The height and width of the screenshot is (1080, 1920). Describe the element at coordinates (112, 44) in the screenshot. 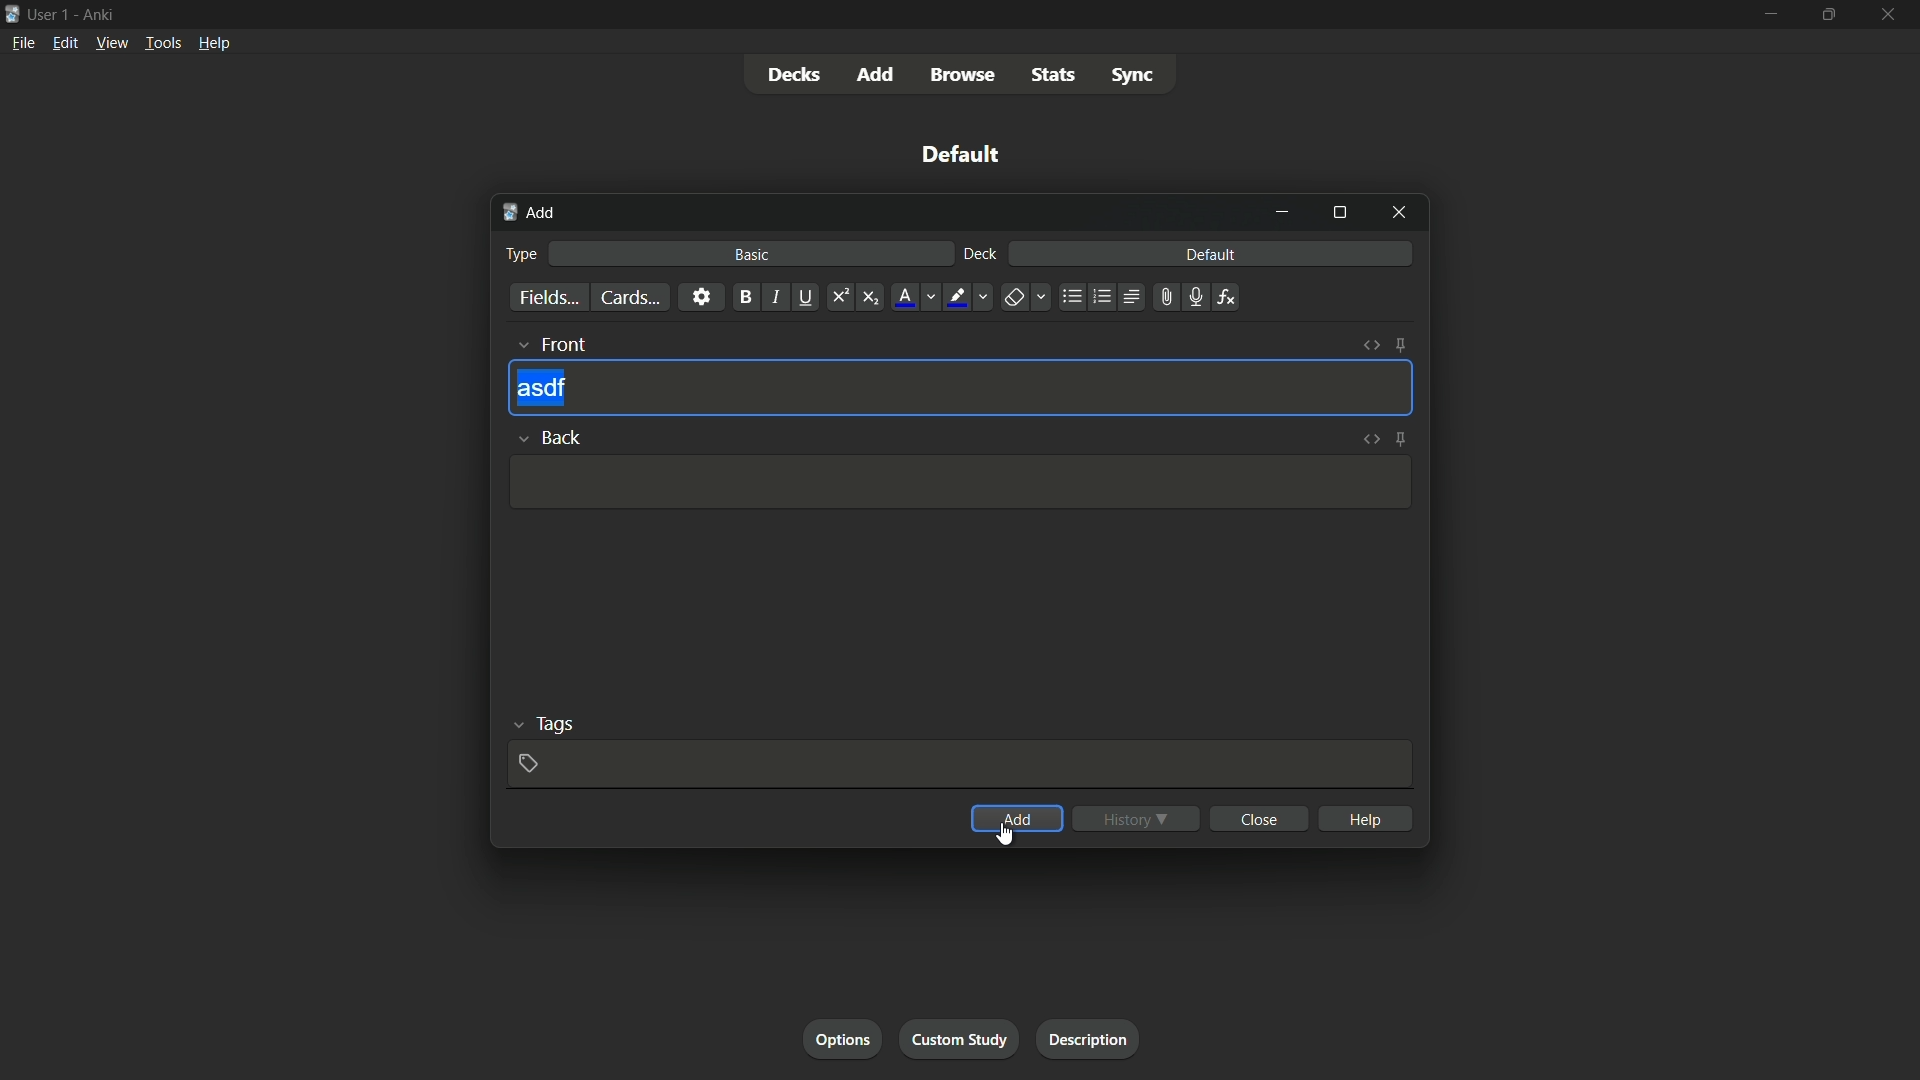

I see `view` at that location.